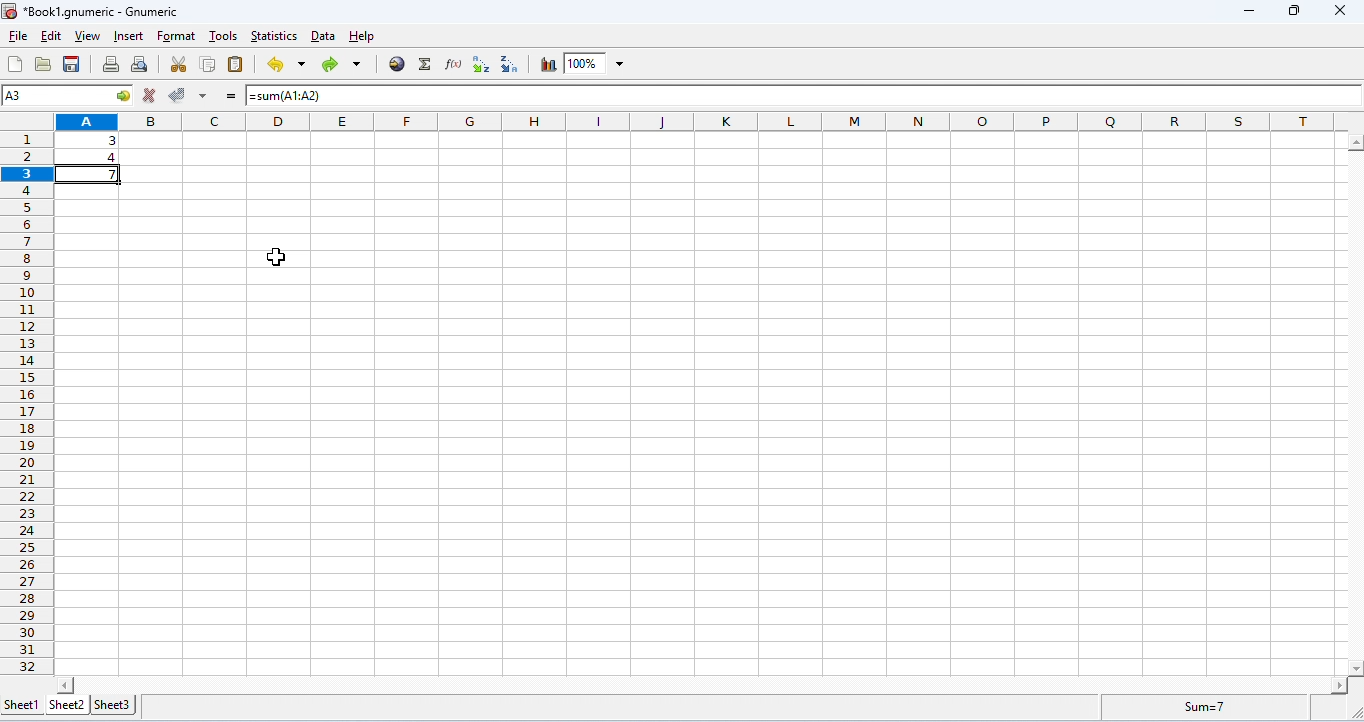 The width and height of the screenshot is (1364, 722). Describe the element at coordinates (1338, 10) in the screenshot. I see `close` at that location.